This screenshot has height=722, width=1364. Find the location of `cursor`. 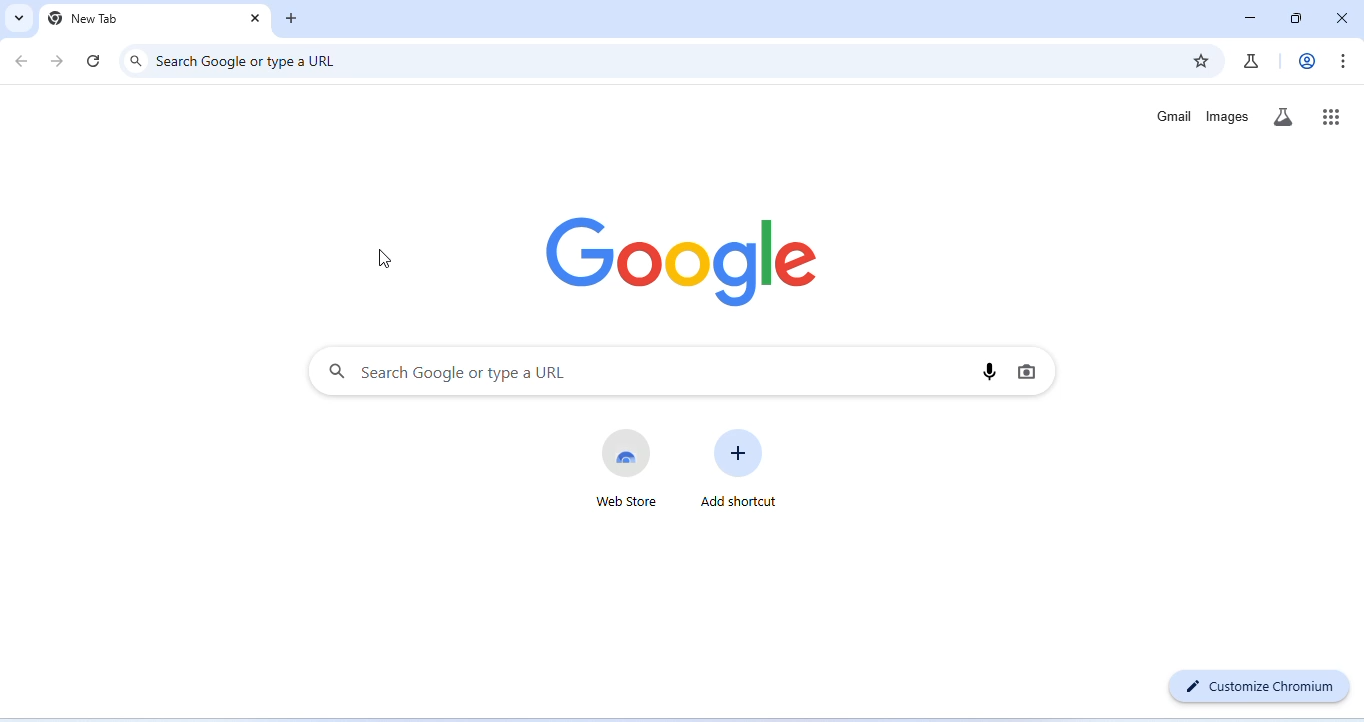

cursor is located at coordinates (383, 257).